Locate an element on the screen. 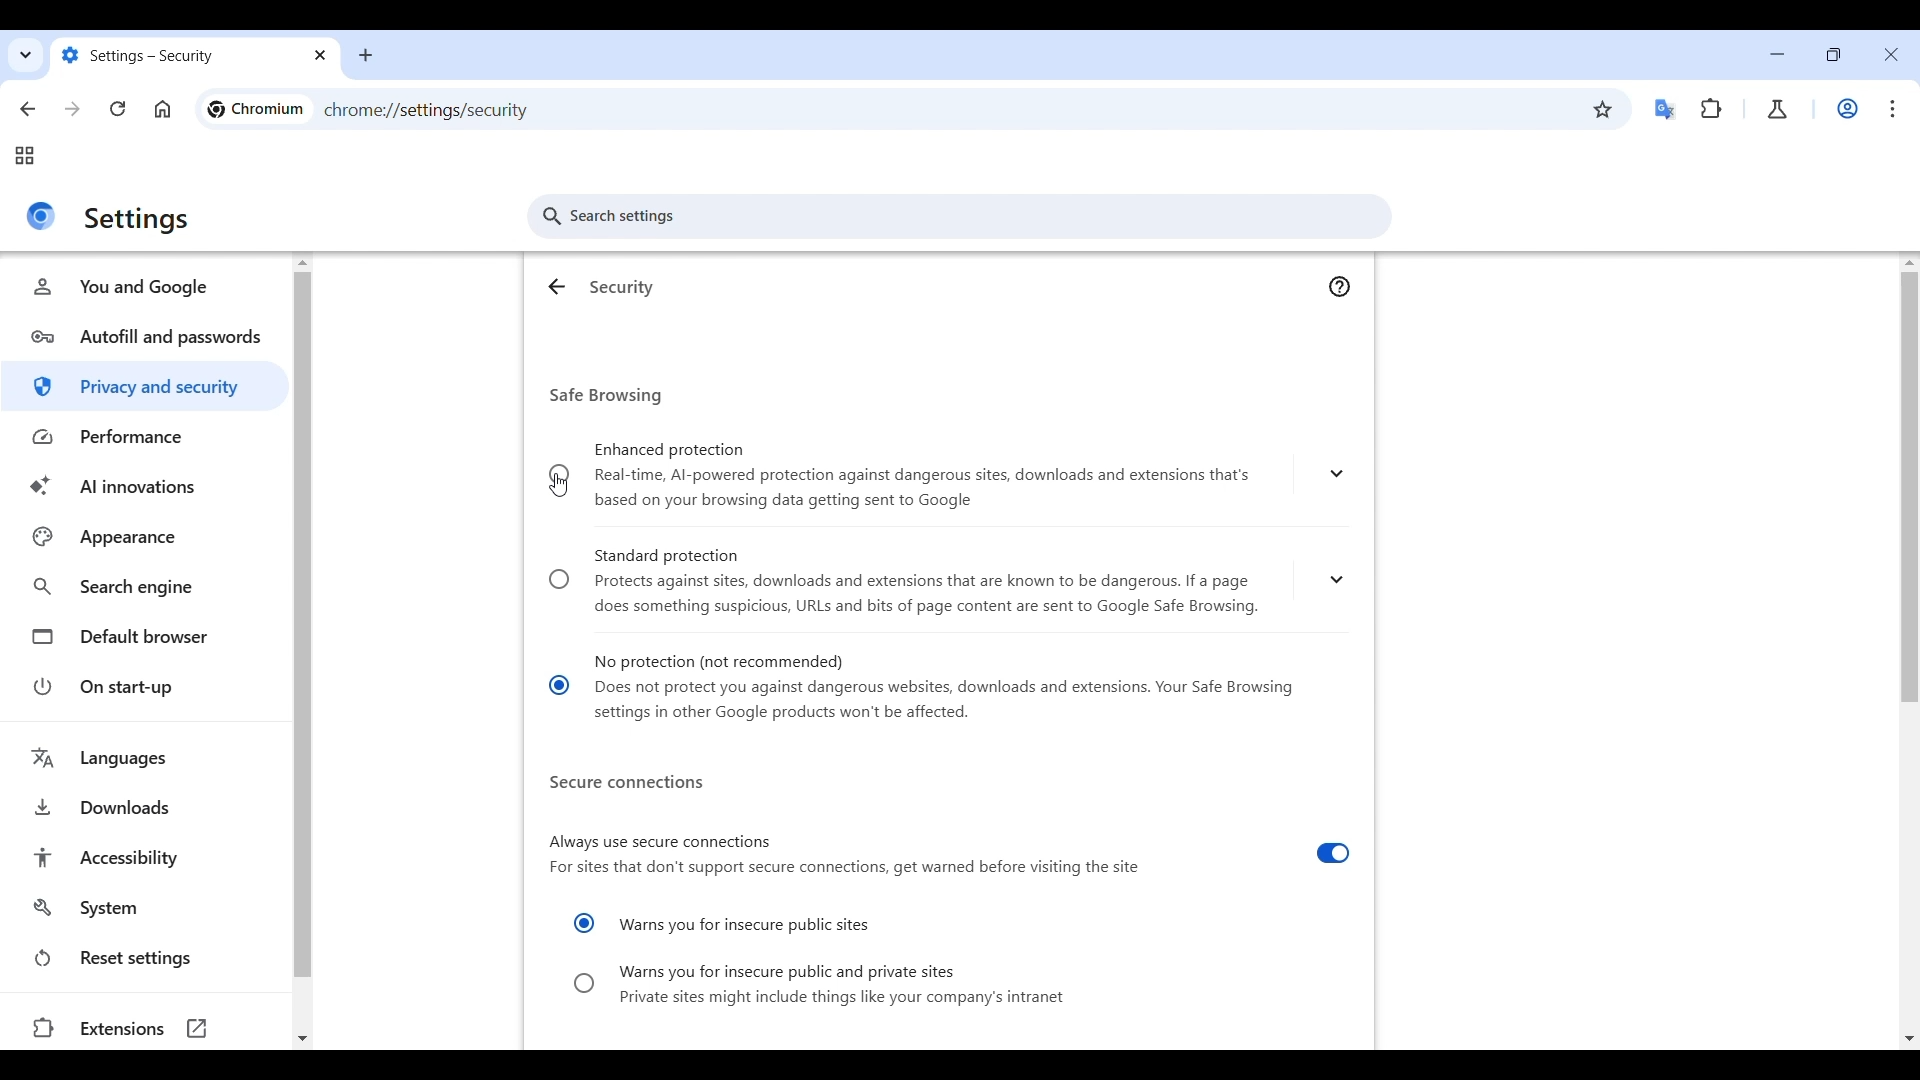 The height and width of the screenshot is (1080, 1920). Languages is located at coordinates (149, 758).